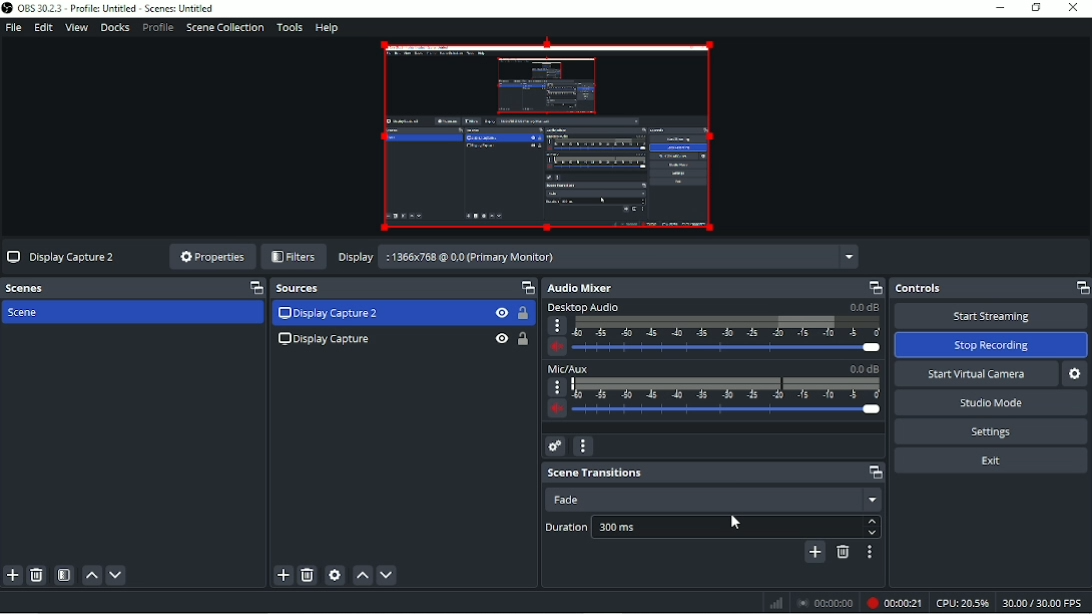  Describe the element at coordinates (387, 575) in the screenshot. I see `Move source(s) down` at that location.